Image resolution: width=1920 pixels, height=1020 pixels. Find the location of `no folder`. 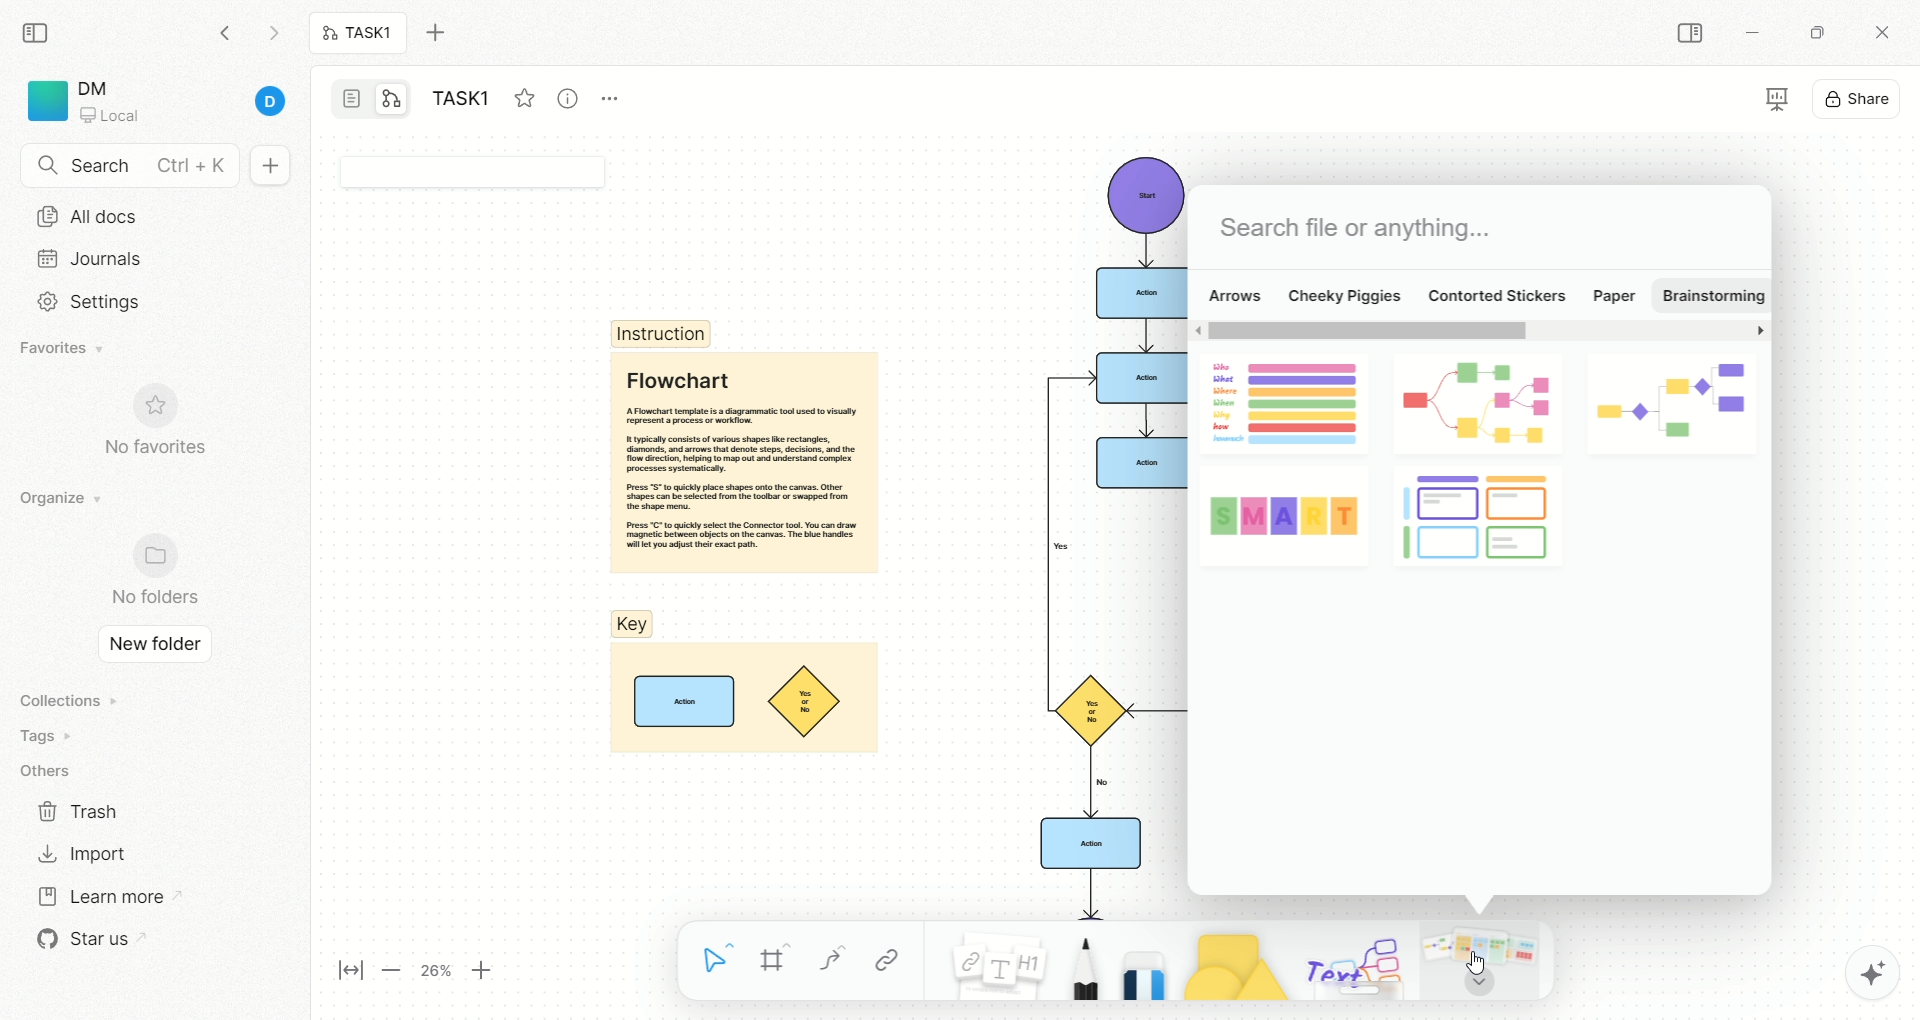

no folder is located at coordinates (146, 572).